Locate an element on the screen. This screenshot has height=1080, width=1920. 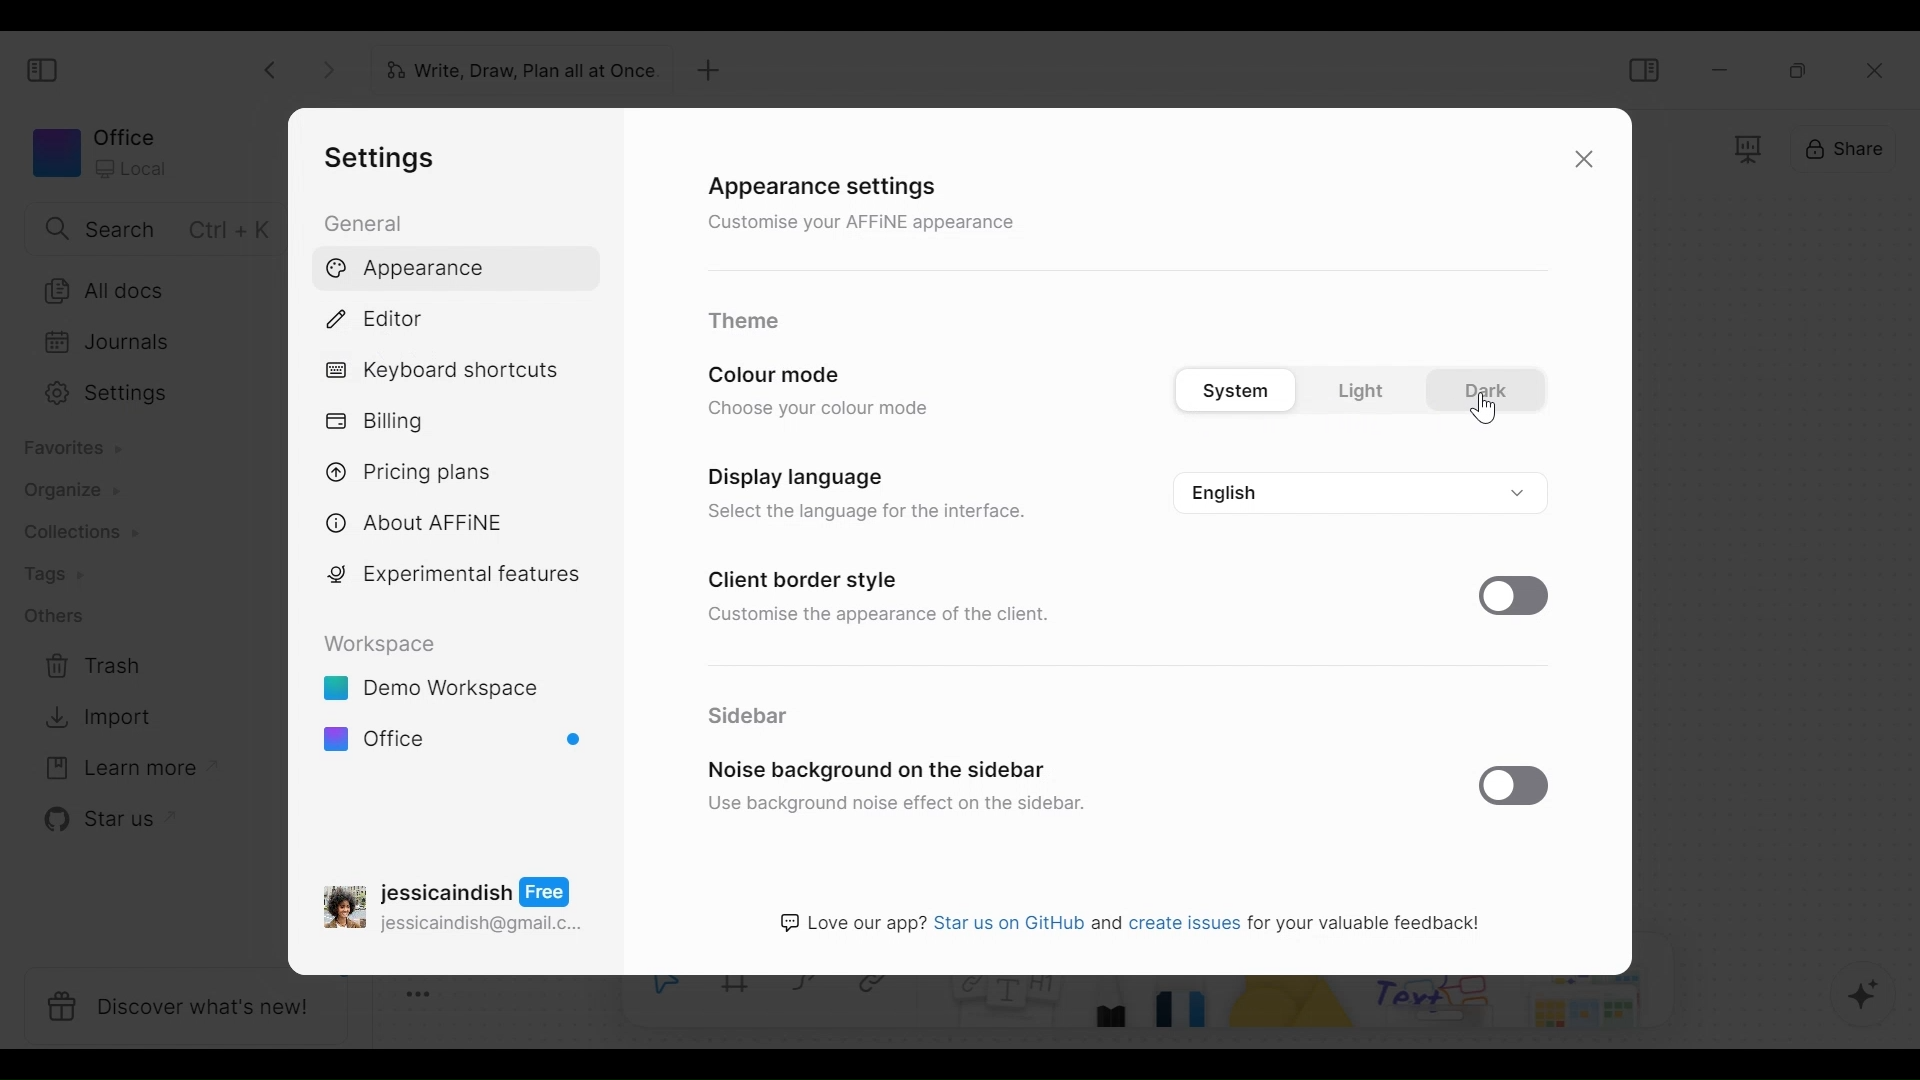
Frame is located at coordinates (1750, 150).